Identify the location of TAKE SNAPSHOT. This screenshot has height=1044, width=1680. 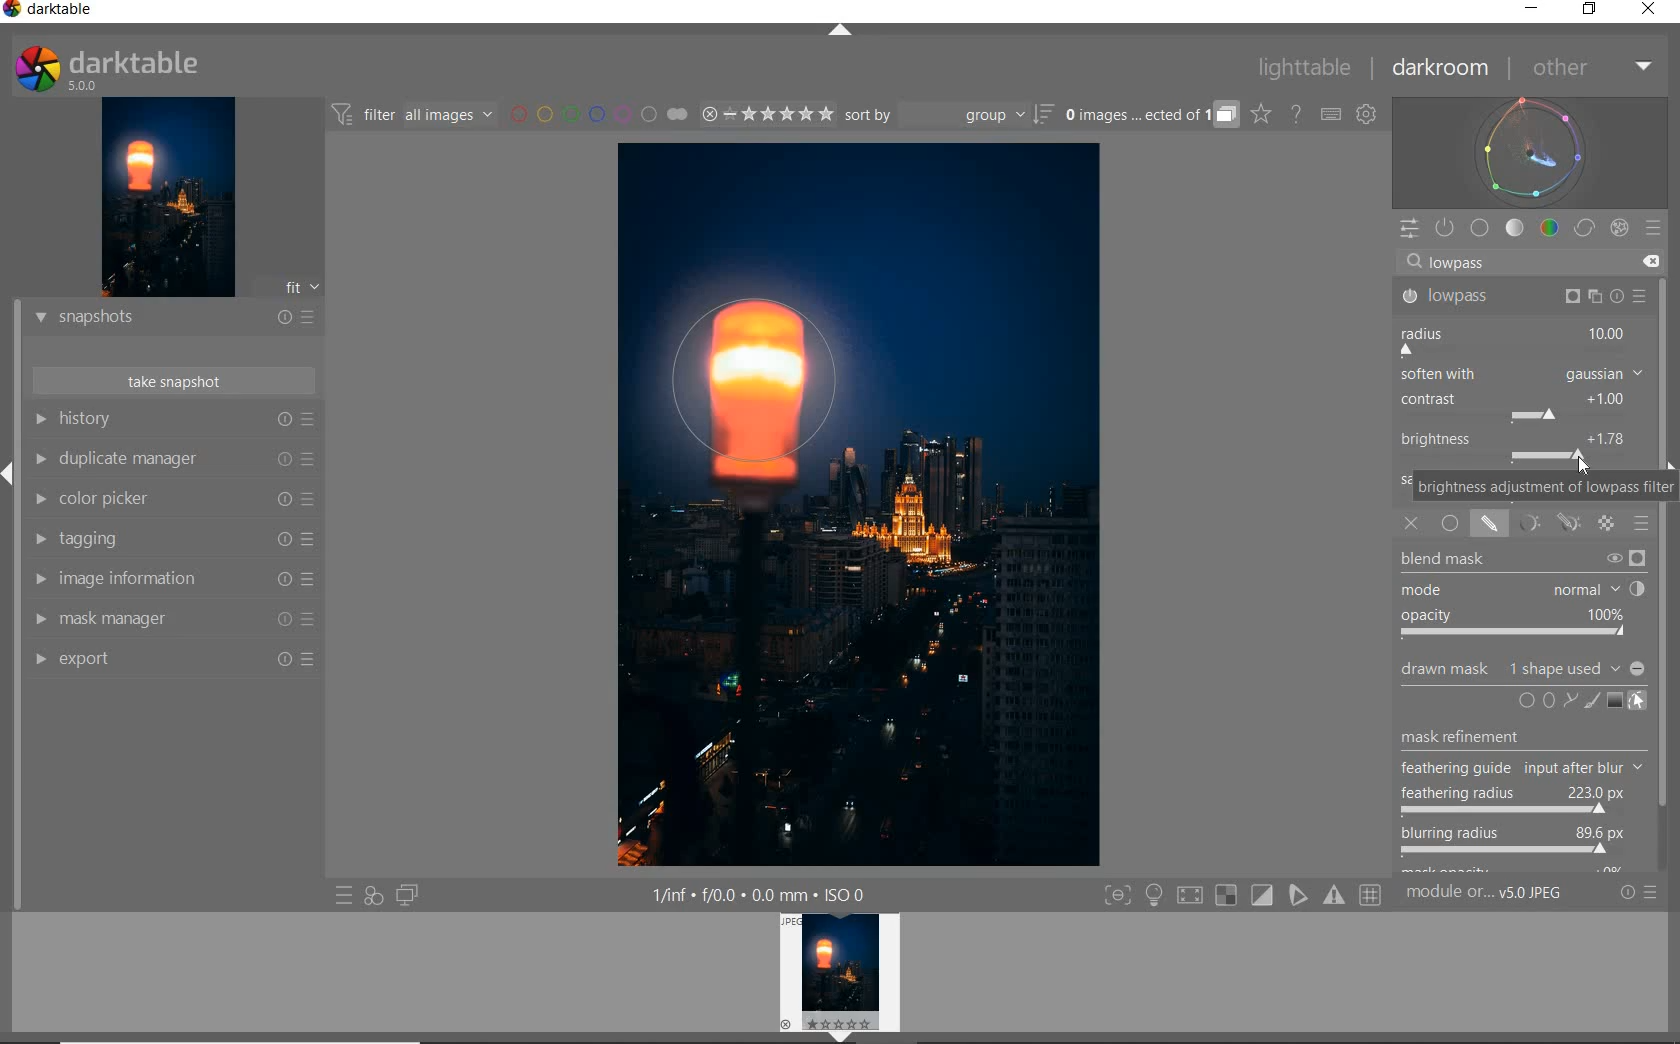
(172, 382).